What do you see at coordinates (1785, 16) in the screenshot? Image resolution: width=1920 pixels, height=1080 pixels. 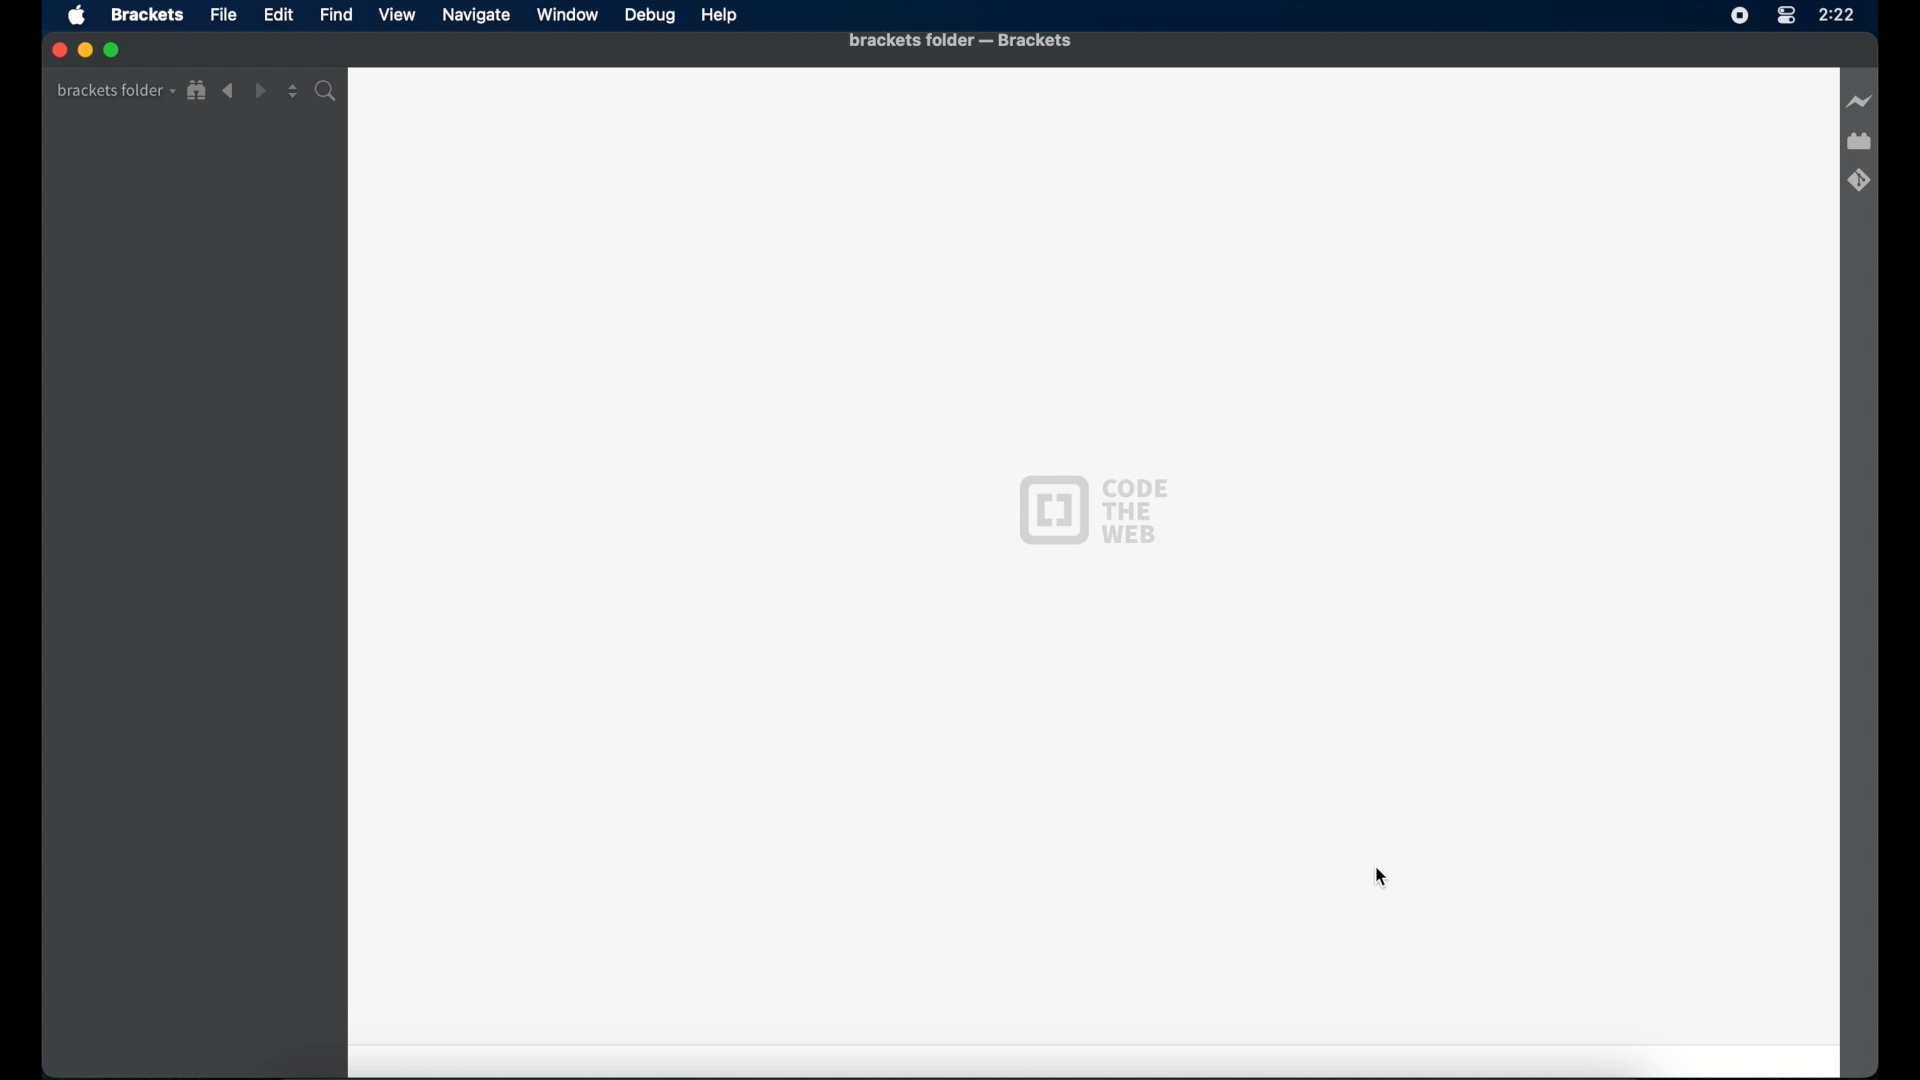 I see `control center` at bounding box center [1785, 16].